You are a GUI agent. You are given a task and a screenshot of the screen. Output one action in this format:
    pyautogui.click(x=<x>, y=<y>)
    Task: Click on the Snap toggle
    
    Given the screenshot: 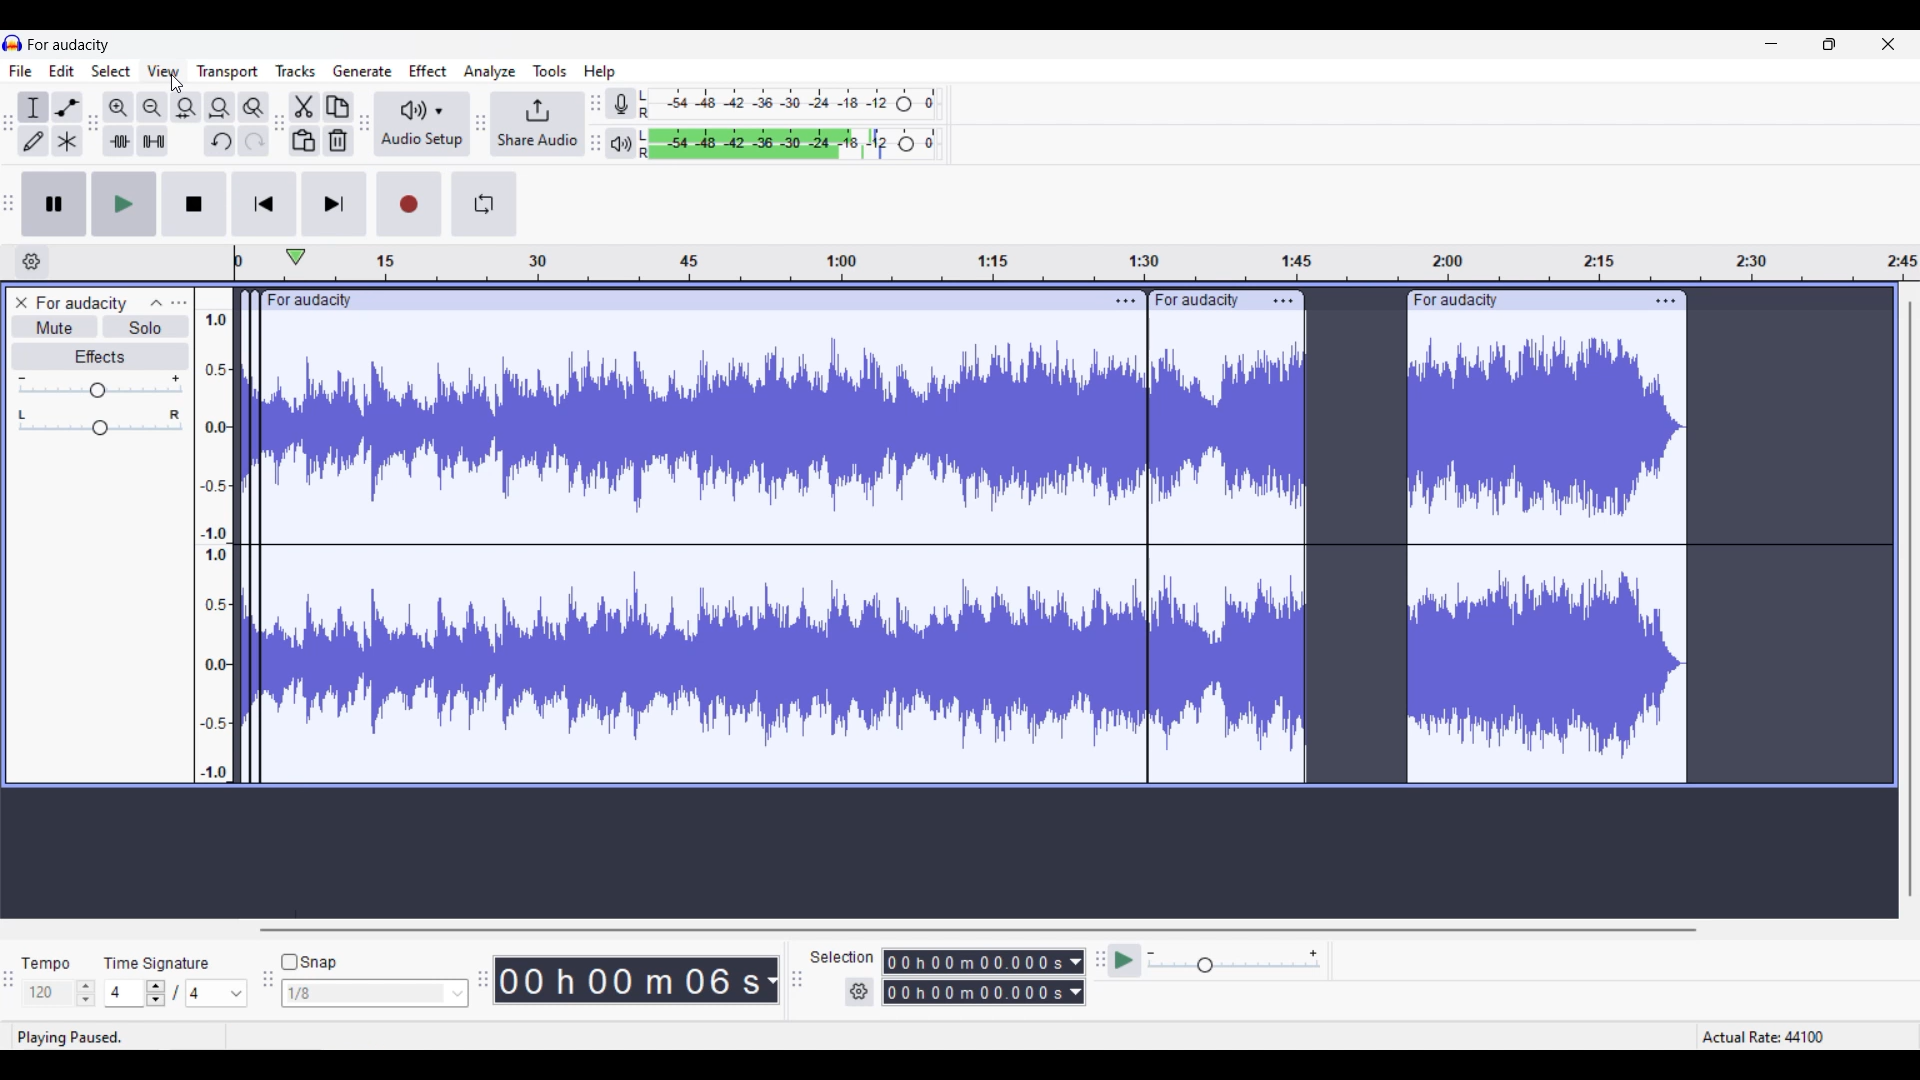 What is the action you would take?
    pyautogui.click(x=308, y=962)
    